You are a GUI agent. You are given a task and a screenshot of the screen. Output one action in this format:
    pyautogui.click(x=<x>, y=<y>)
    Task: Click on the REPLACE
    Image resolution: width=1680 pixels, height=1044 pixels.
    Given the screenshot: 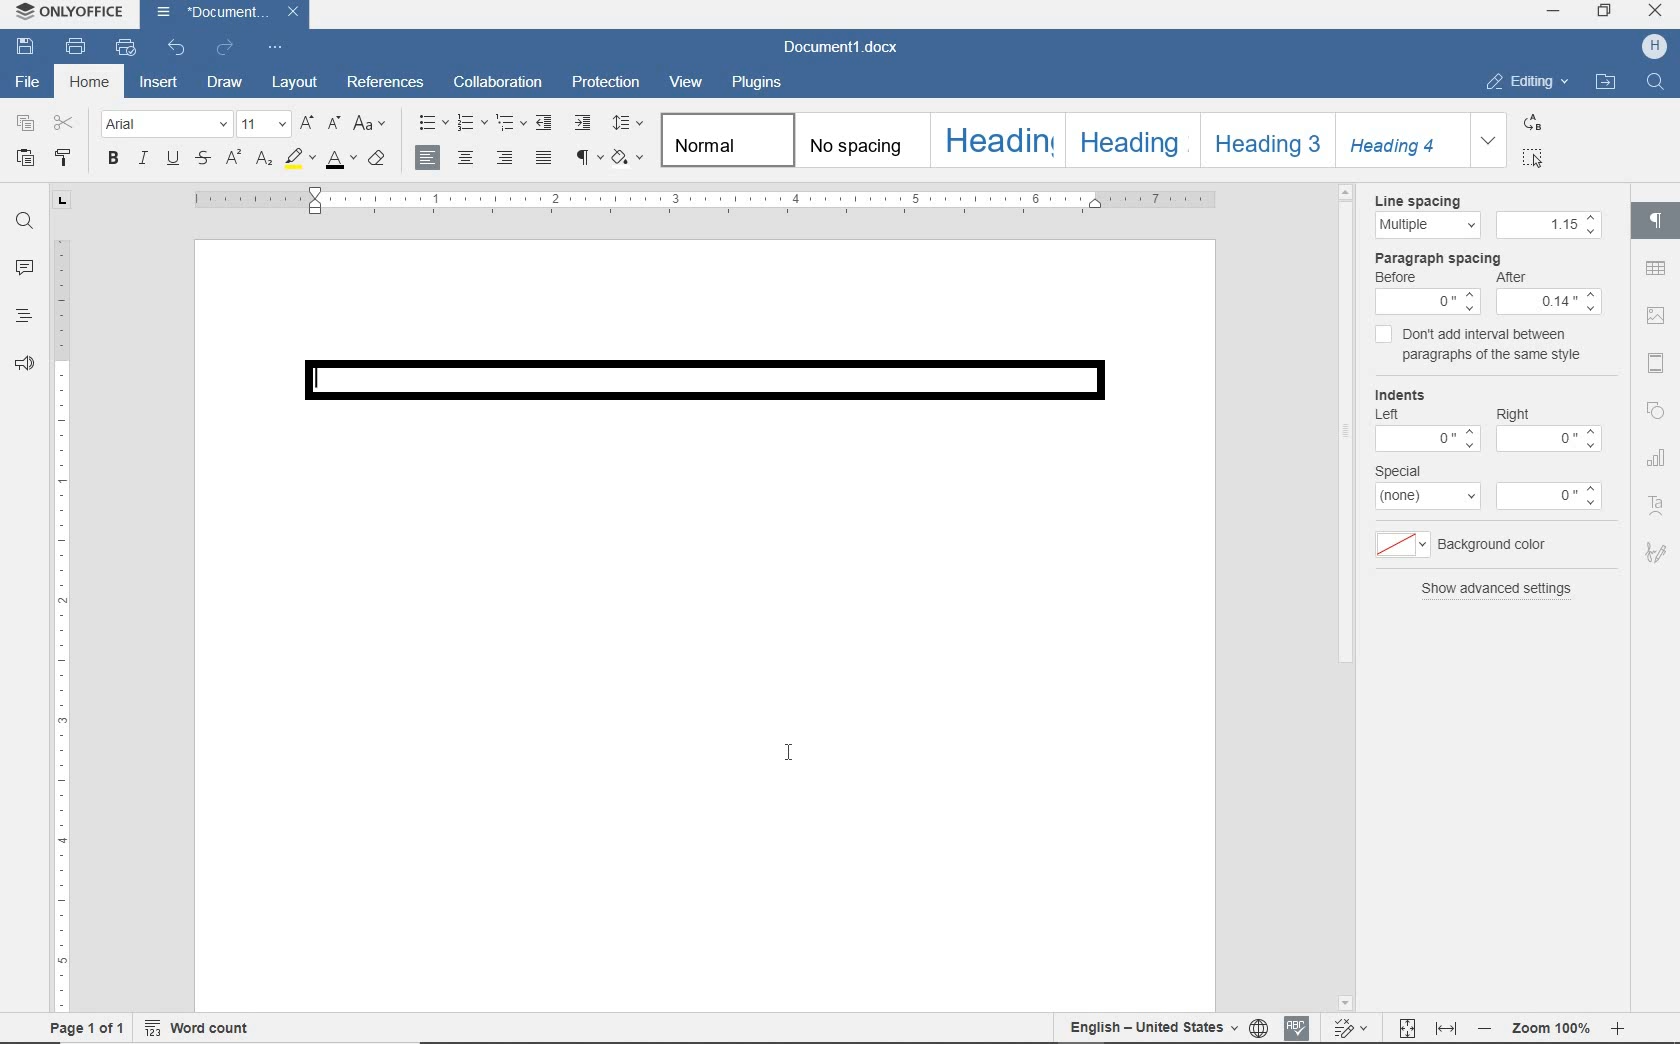 What is the action you would take?
    pyautogui.click(x=1532, y=123)
    